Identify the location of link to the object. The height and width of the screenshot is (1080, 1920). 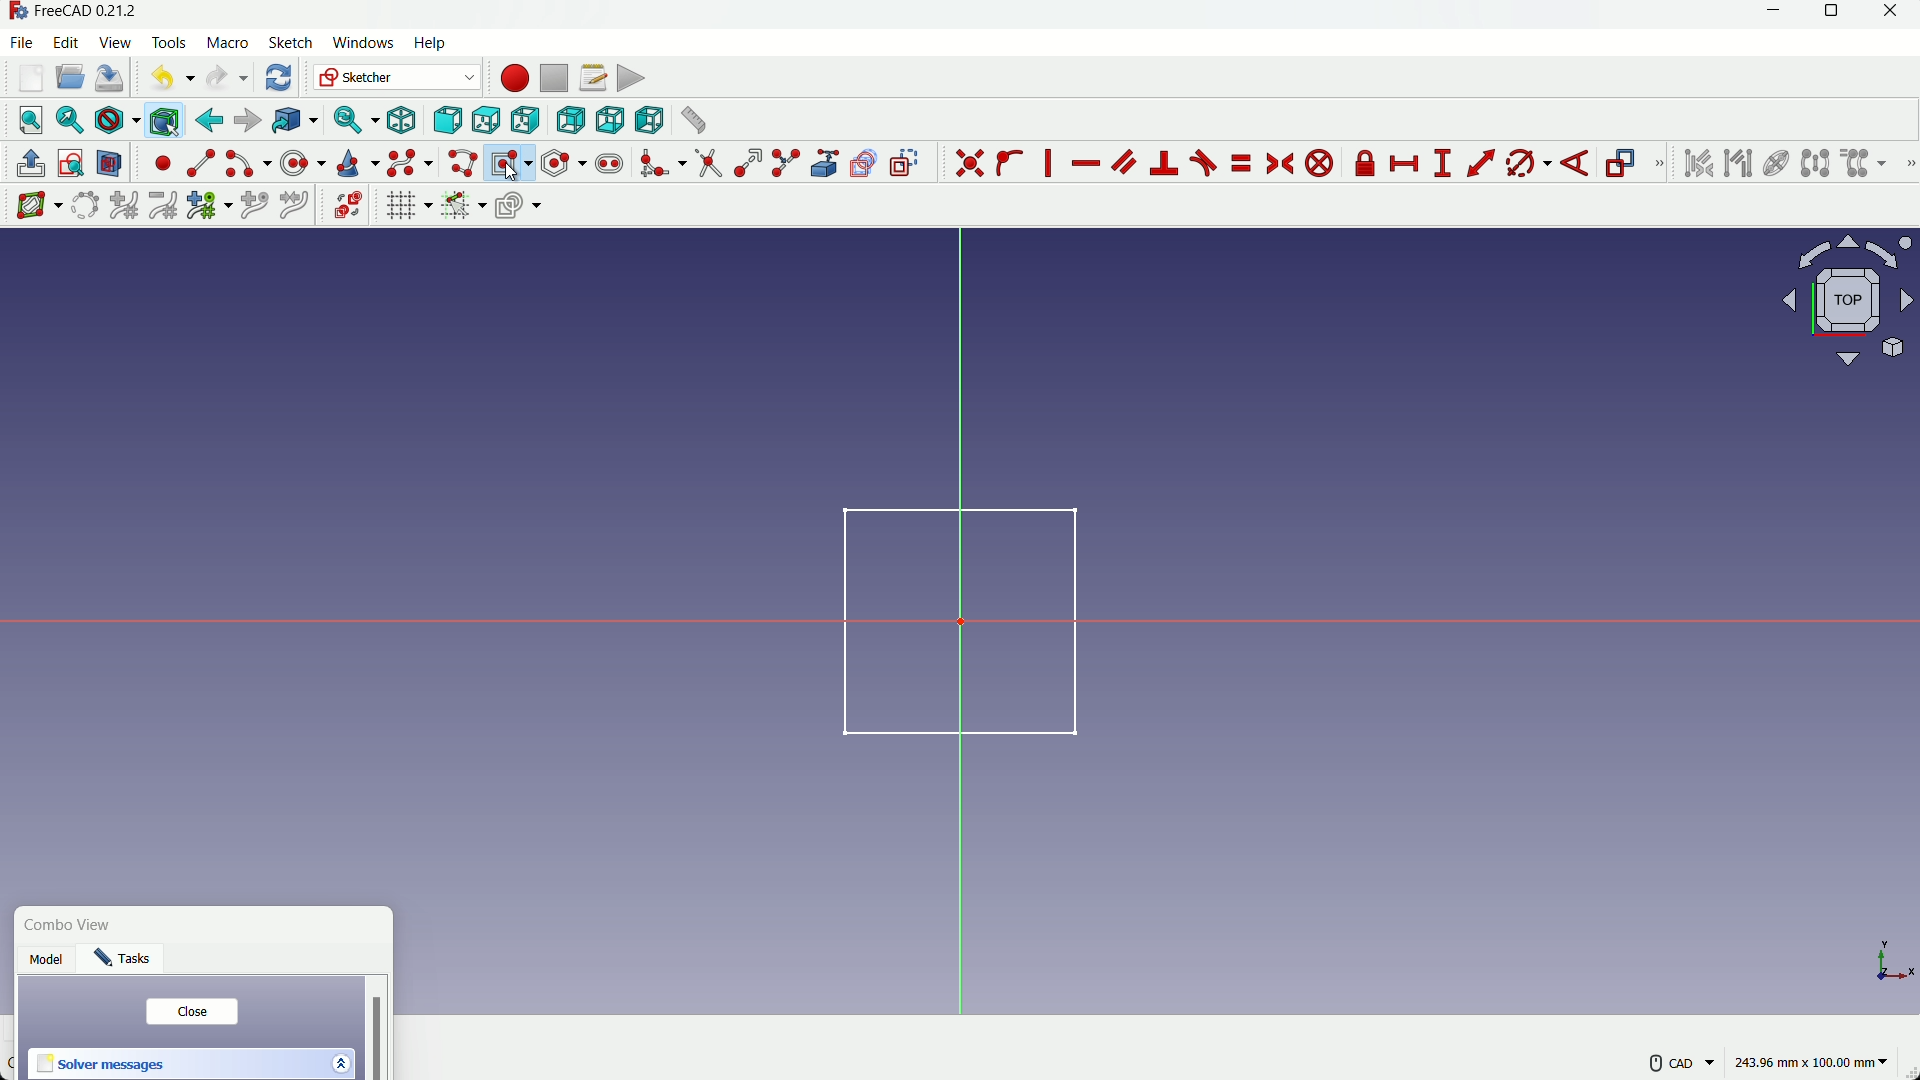
(292, 122).